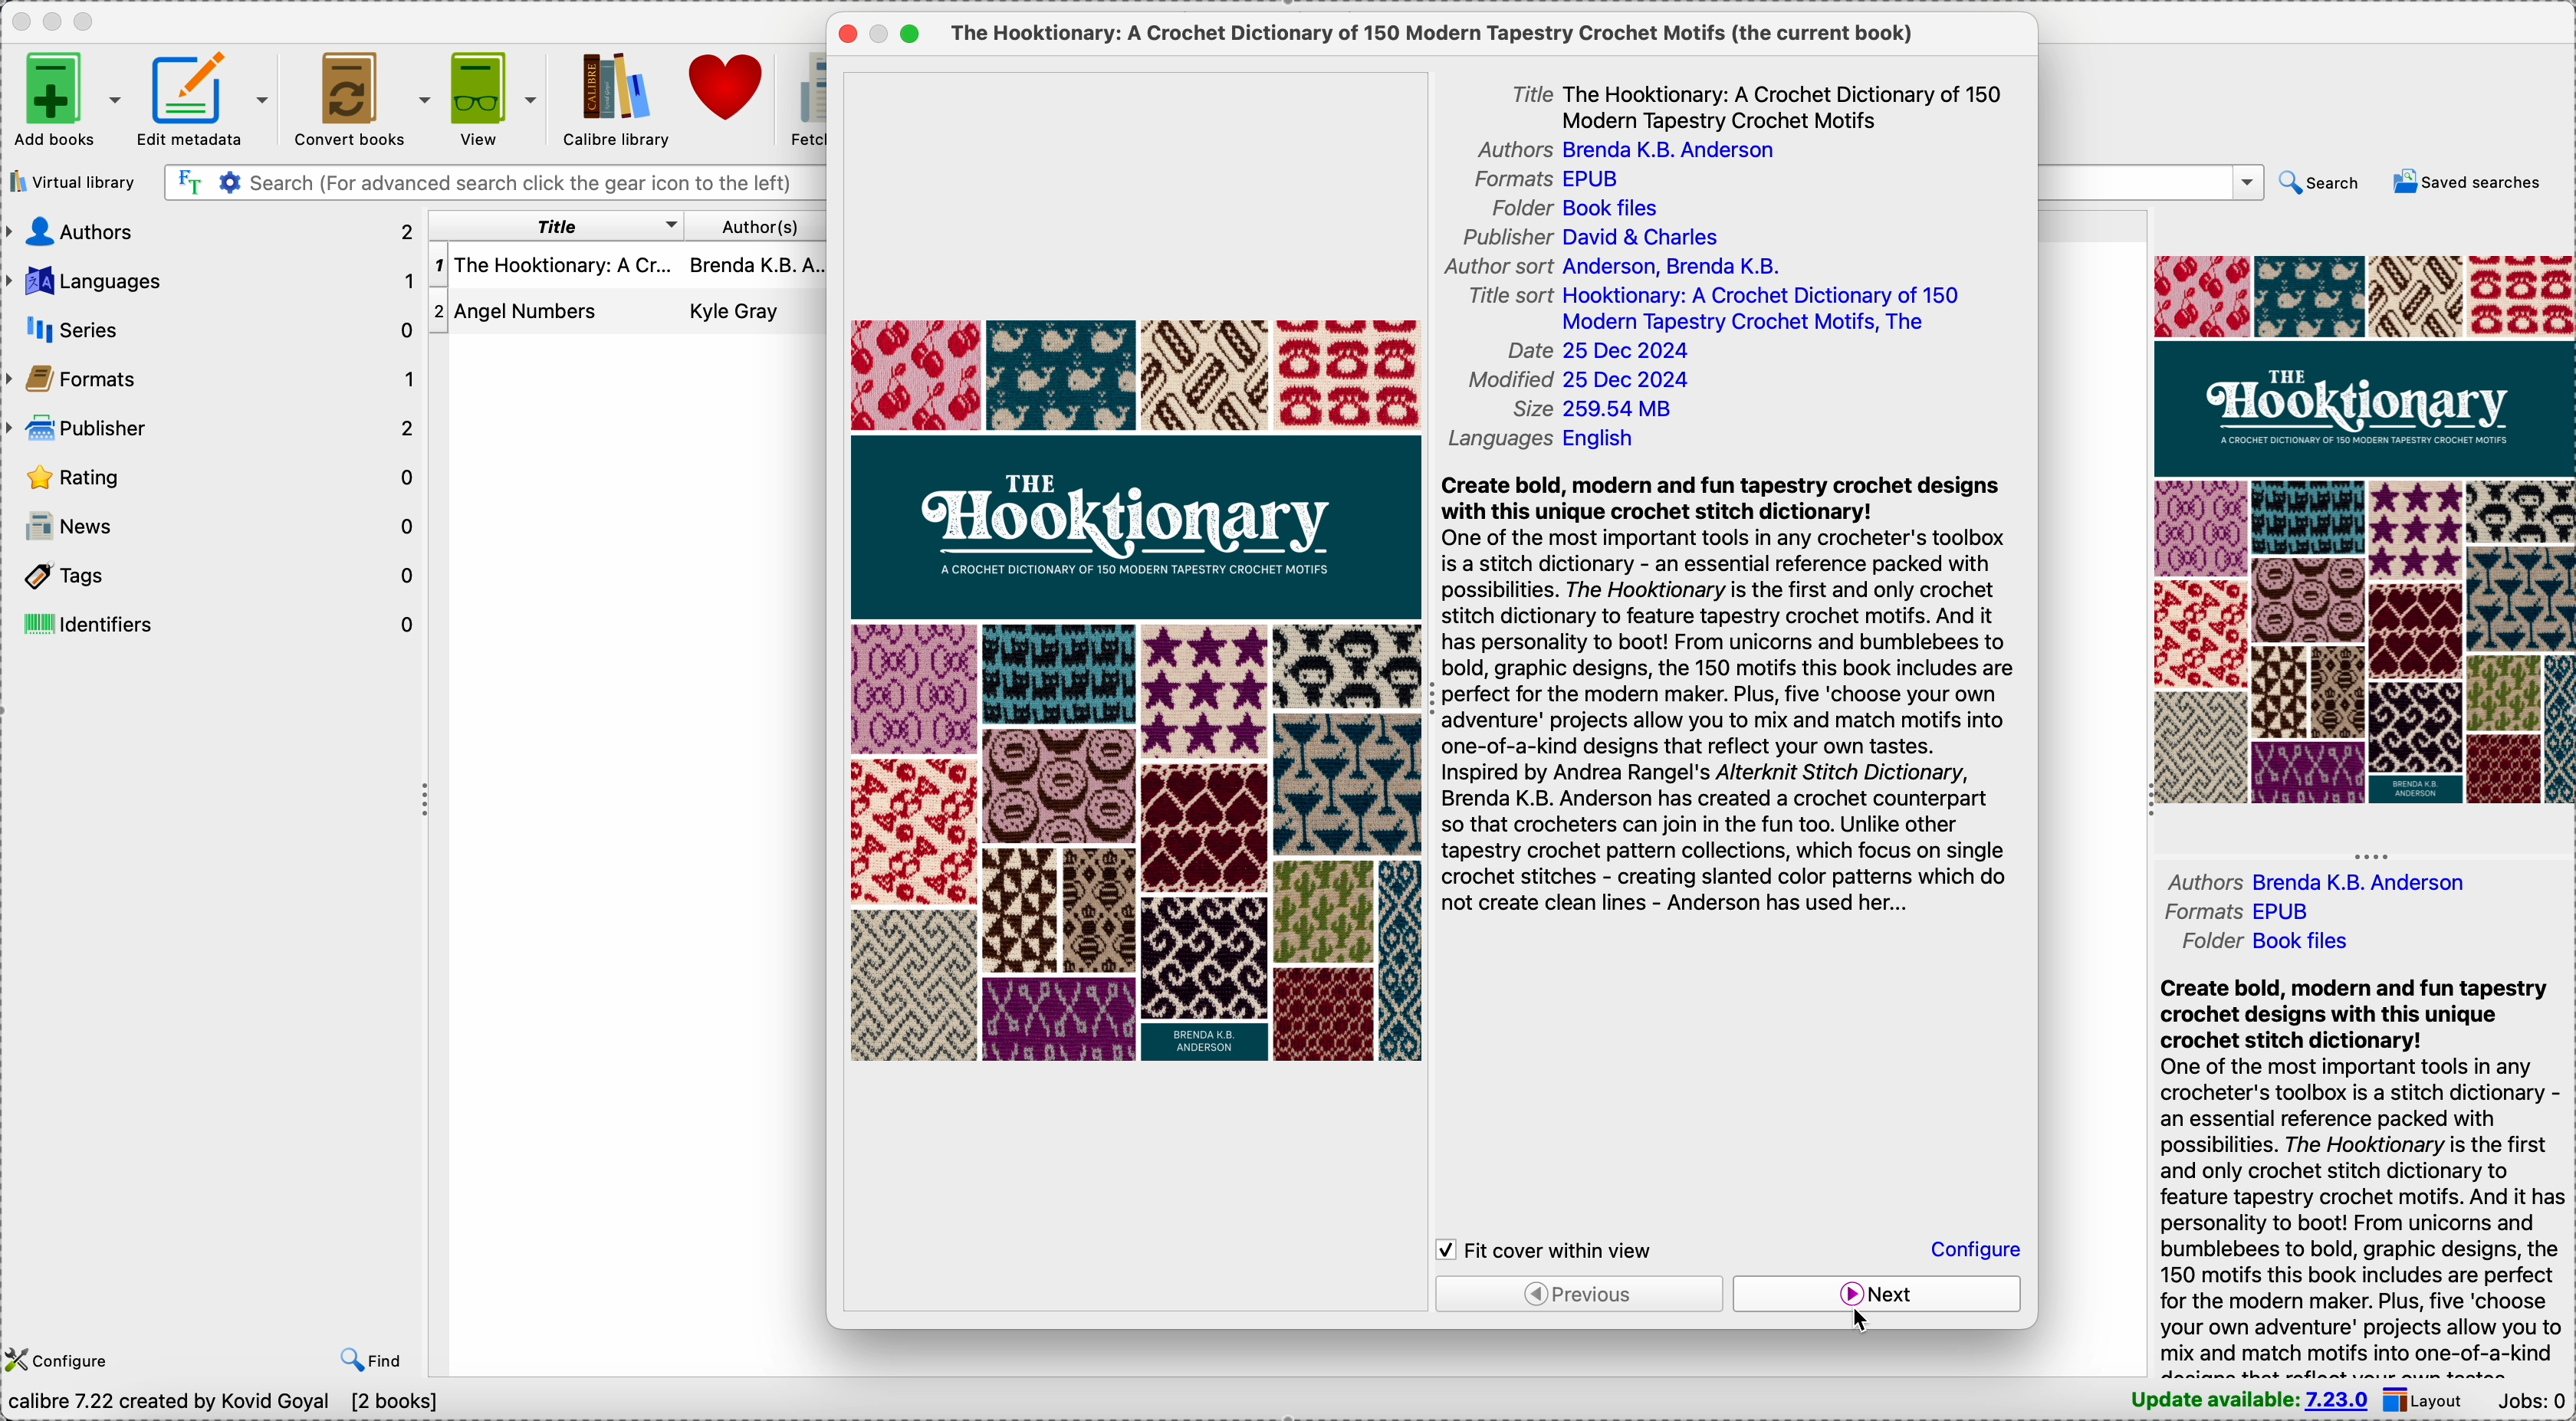 The width and height of the screenshot is (2576, 1421). Describe the element at coordinates (1638, 151) in the screenshot. I see `authors` at that location.